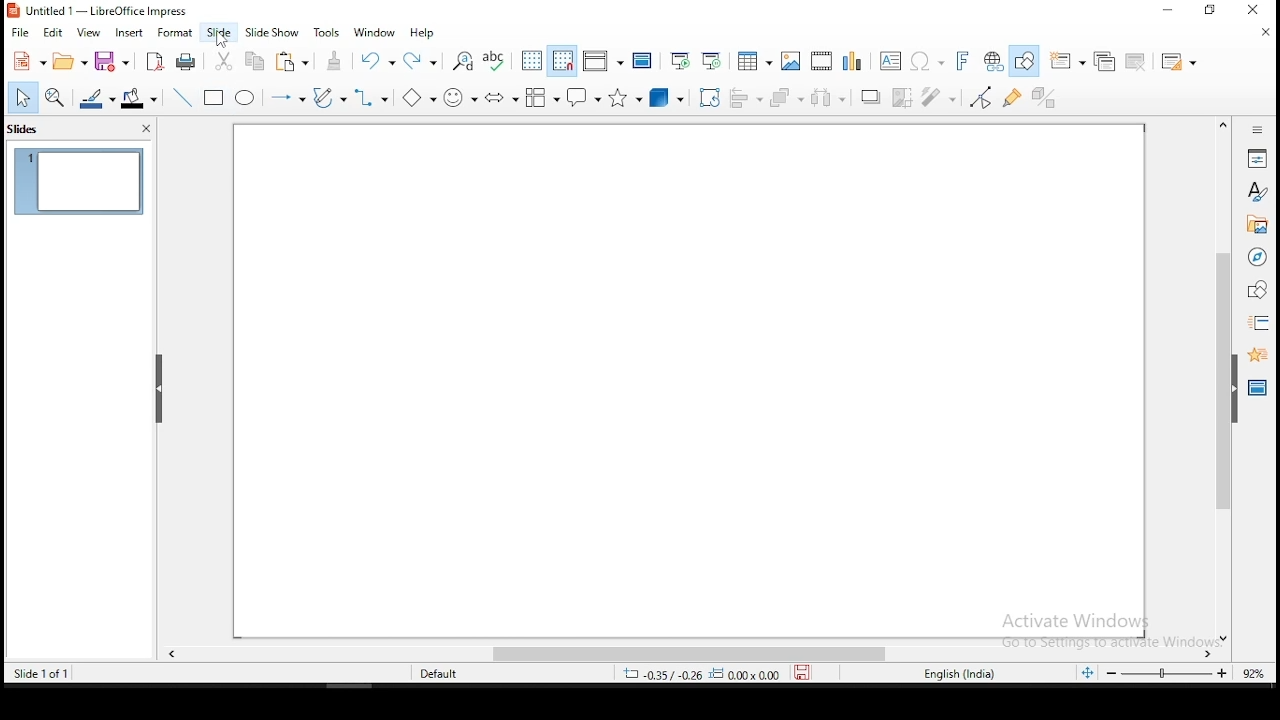 This screenshot has height=720, width=1280. I want to click on view, so click(91, 31).